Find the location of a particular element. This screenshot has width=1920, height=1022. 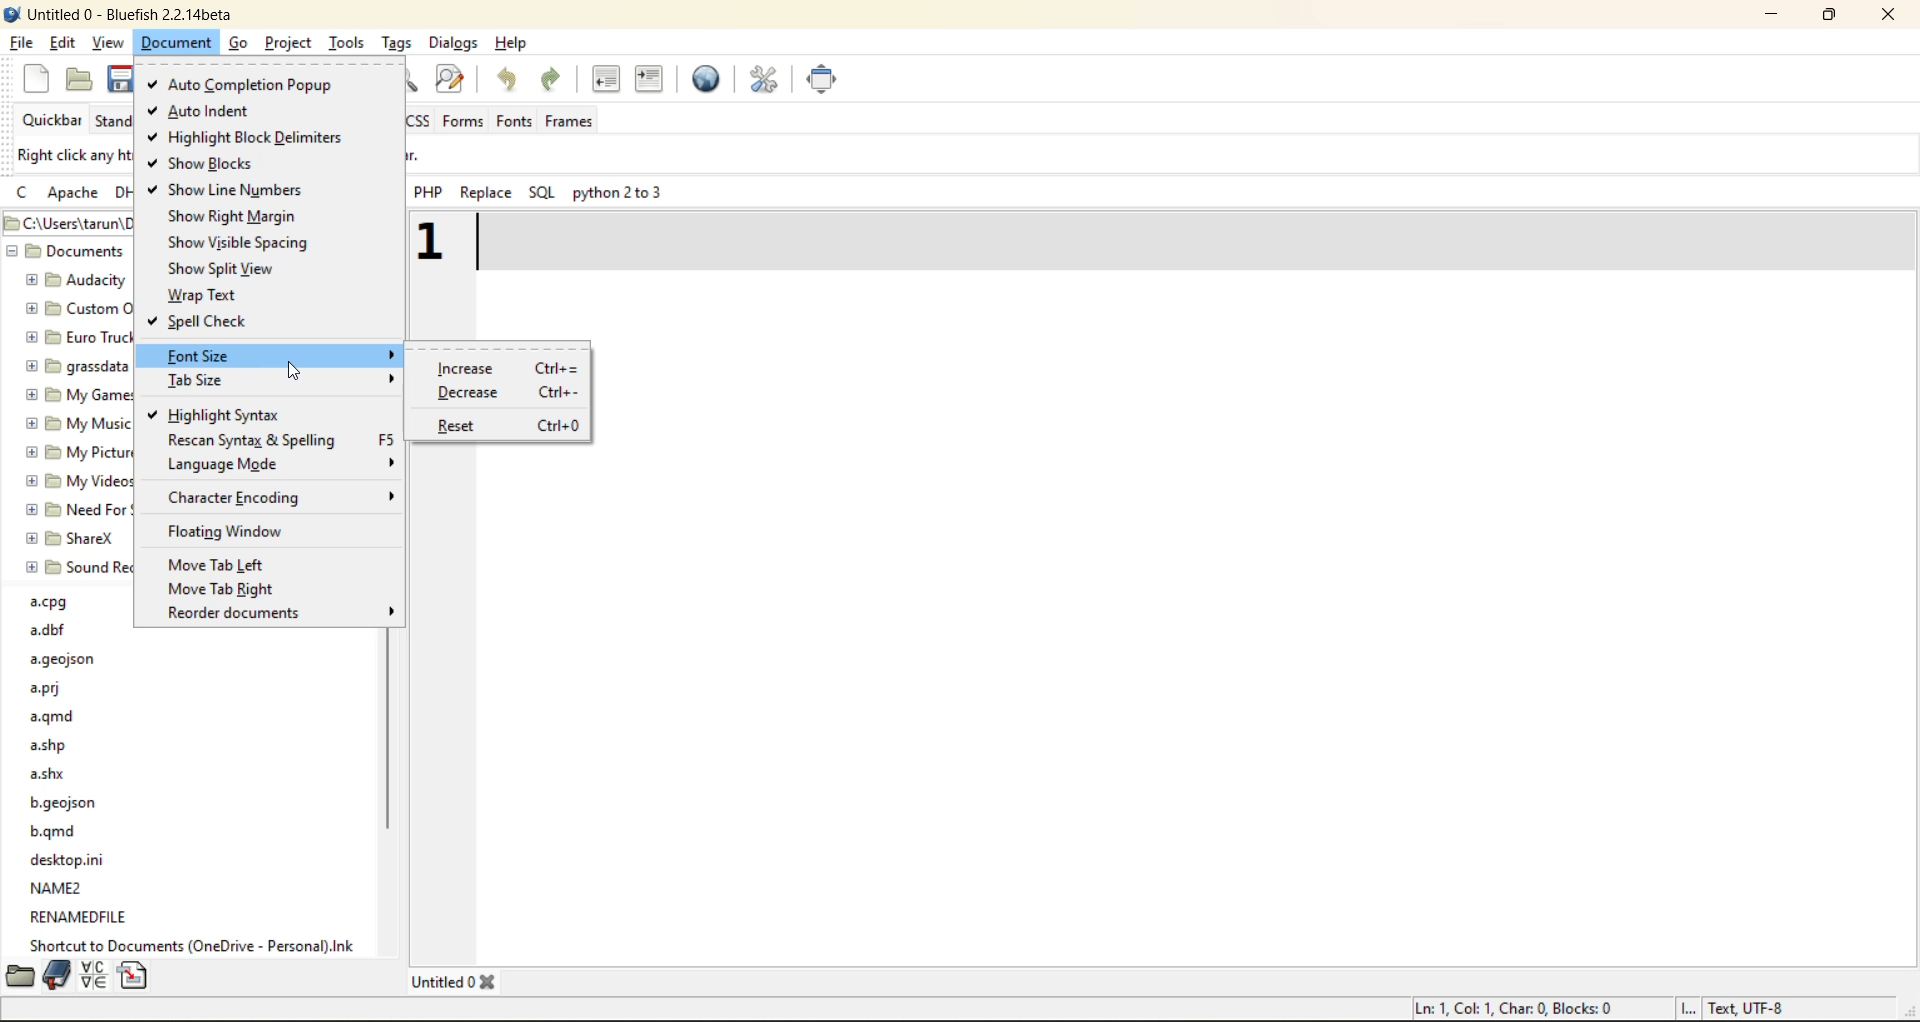

highlight block delimiters is located at coordinates (240, 137).